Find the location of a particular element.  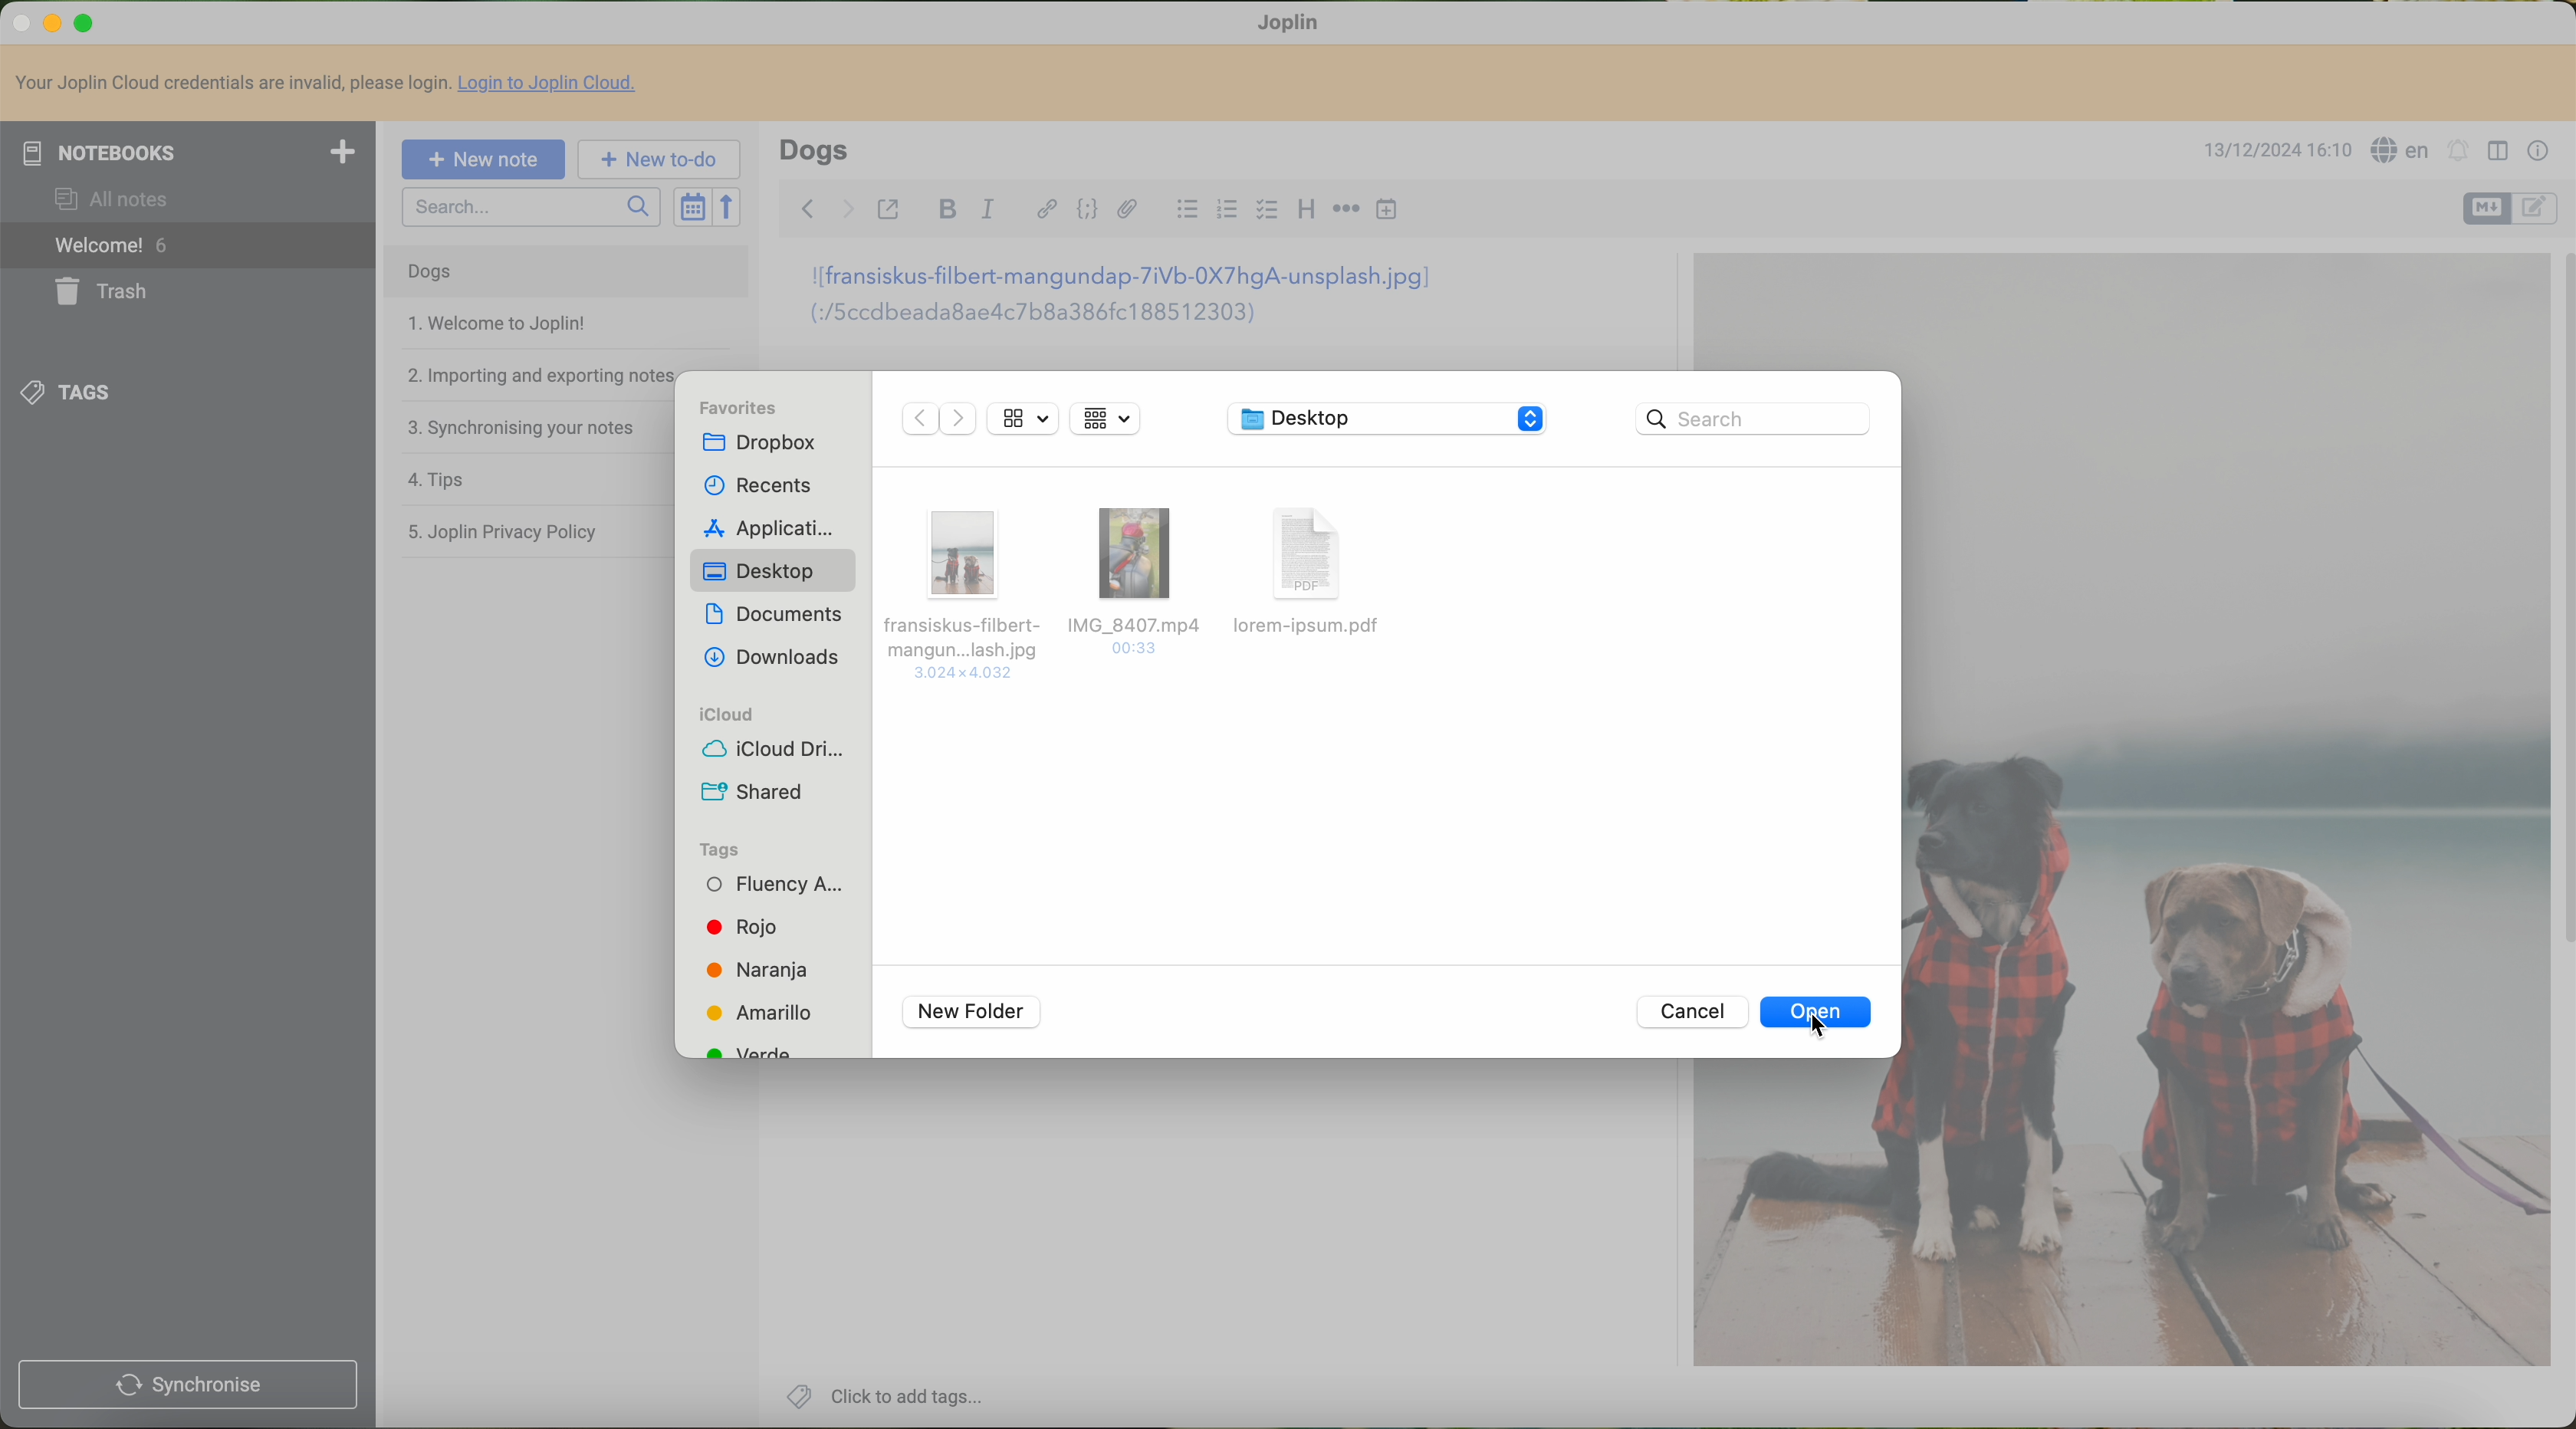

yellow tag is located at coordinates (757, 1015).